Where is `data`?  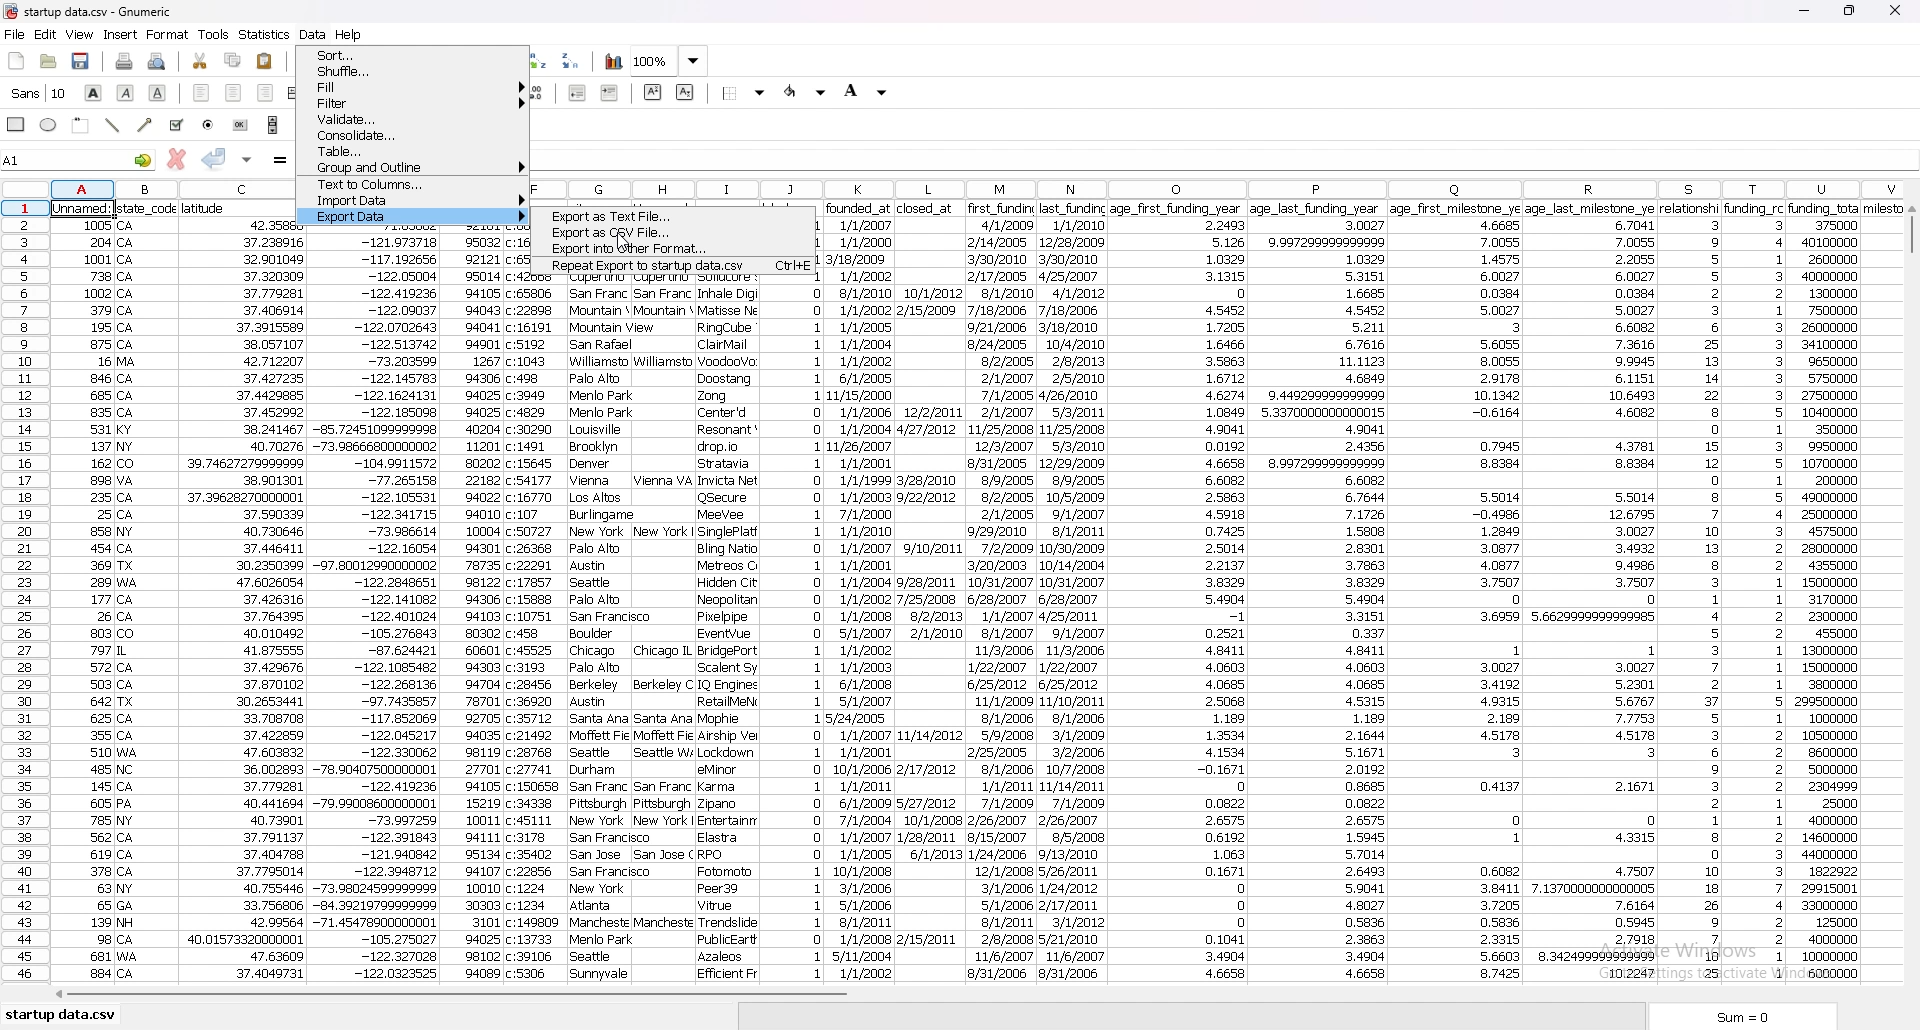 data is located at coordinates (1003, 595).